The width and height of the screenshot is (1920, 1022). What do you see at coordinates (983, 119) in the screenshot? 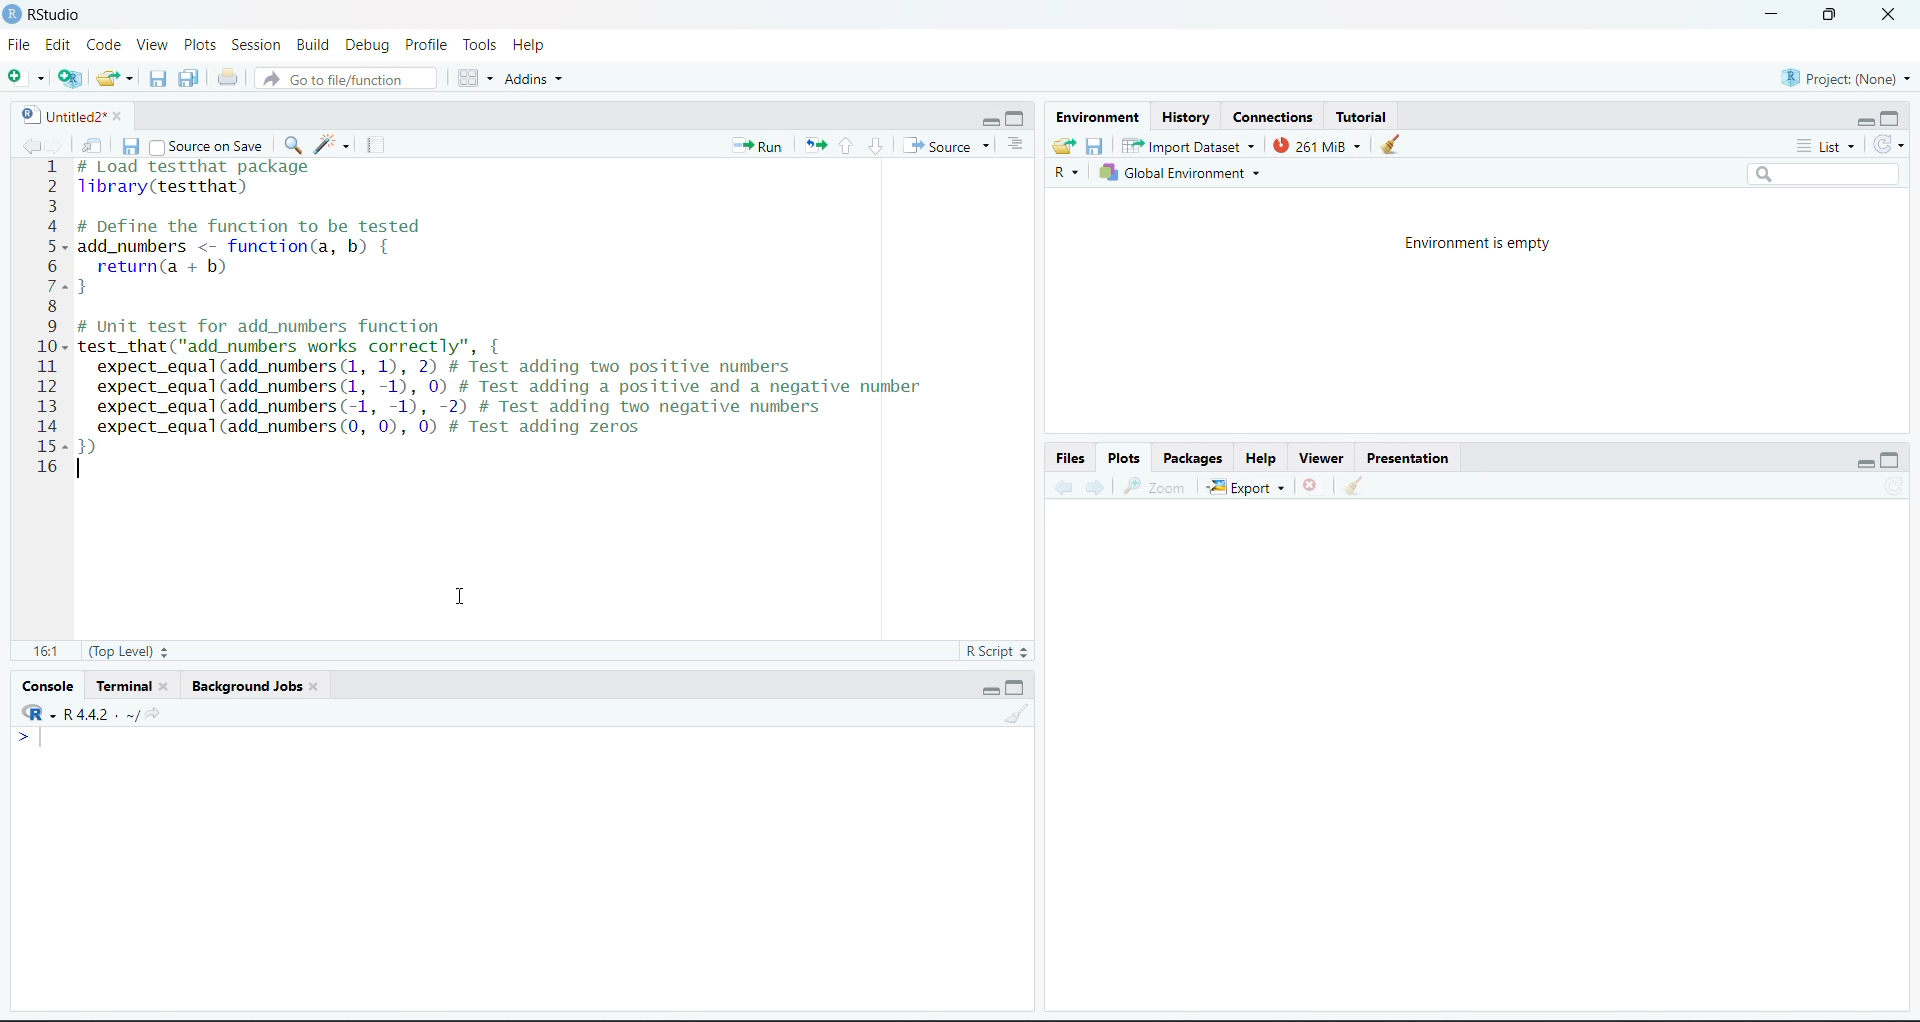
I see `minimize` at bounding box center [983, 119].